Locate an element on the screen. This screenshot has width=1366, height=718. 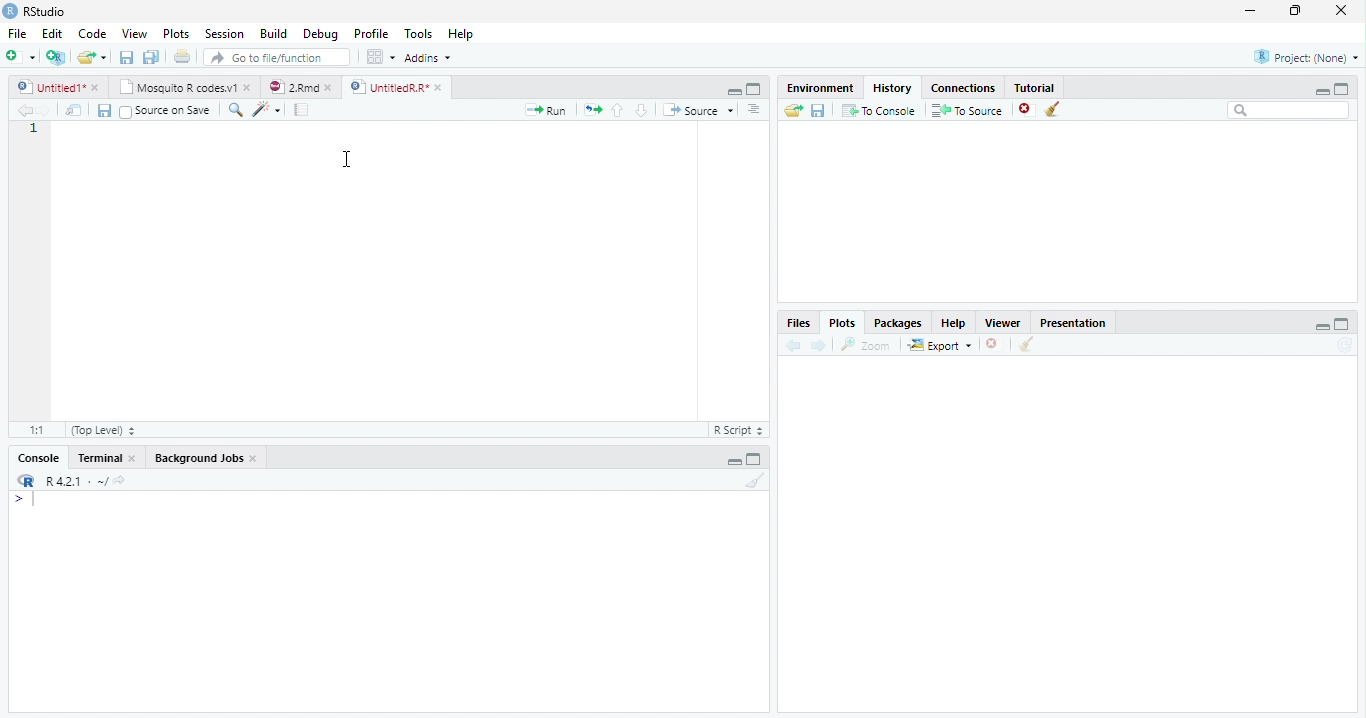
Maximize is located at coordinates (755, 90).